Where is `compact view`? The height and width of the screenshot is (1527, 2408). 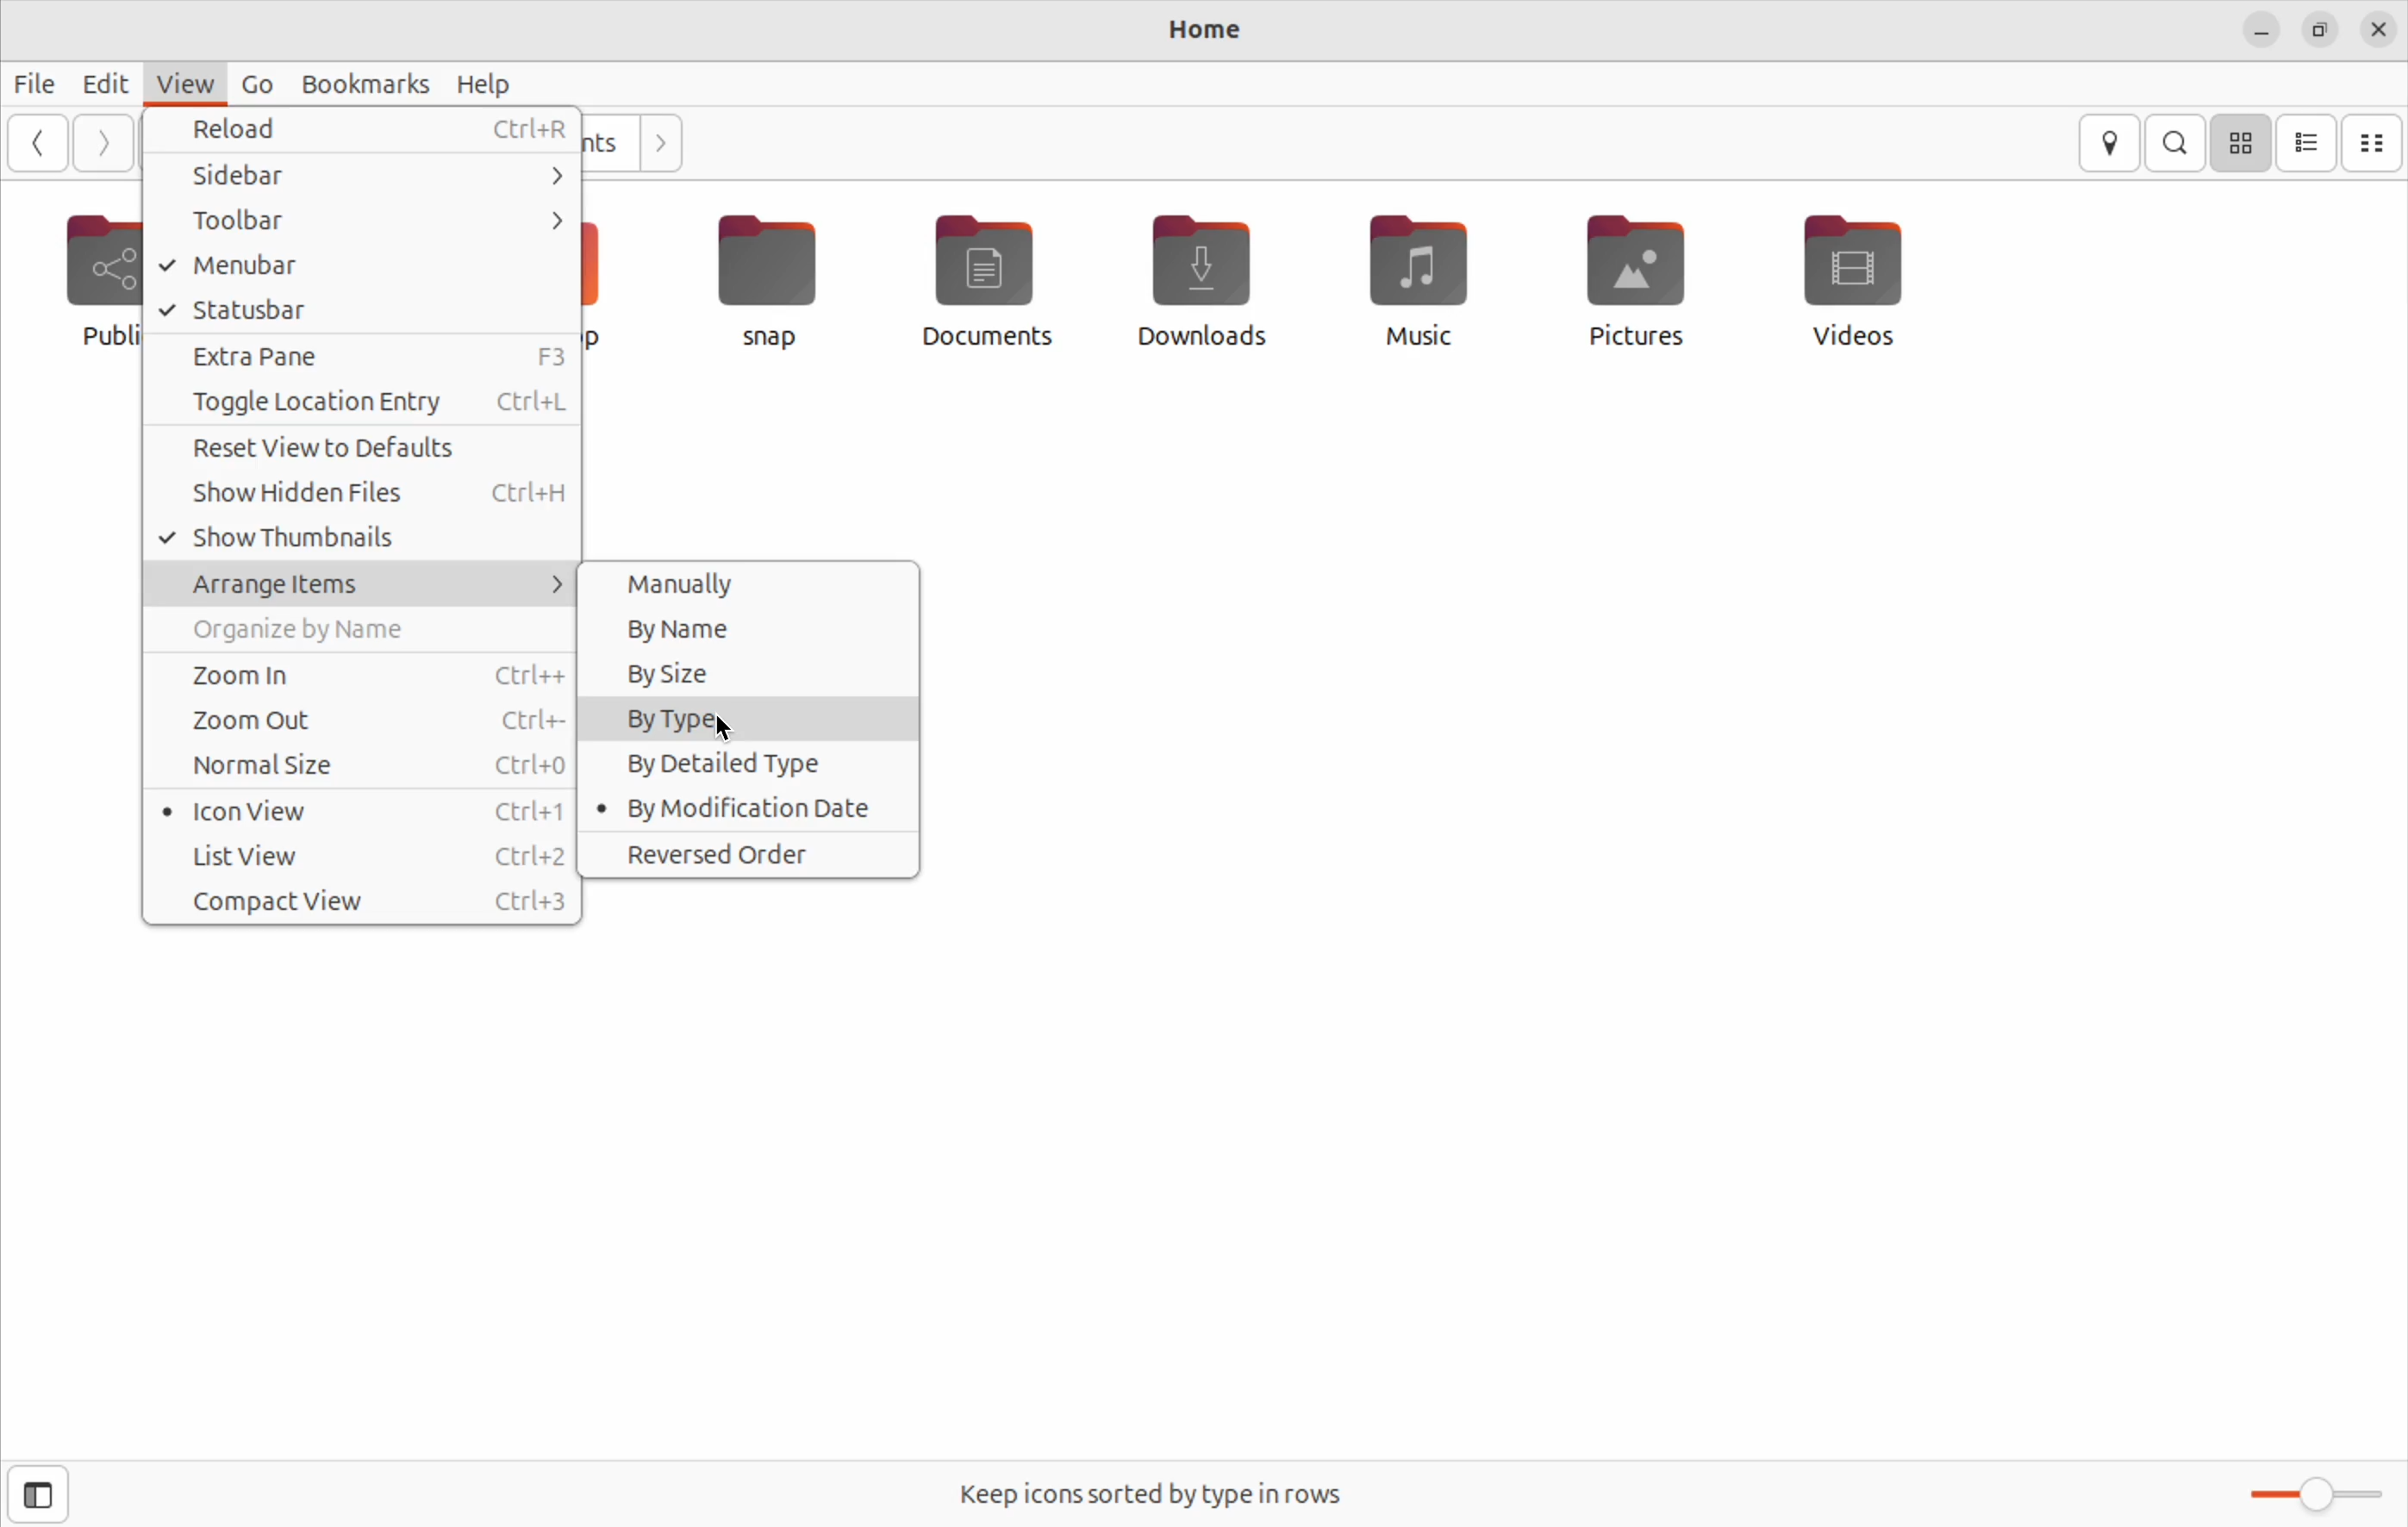
compact view is located at coordinates (365, 899).